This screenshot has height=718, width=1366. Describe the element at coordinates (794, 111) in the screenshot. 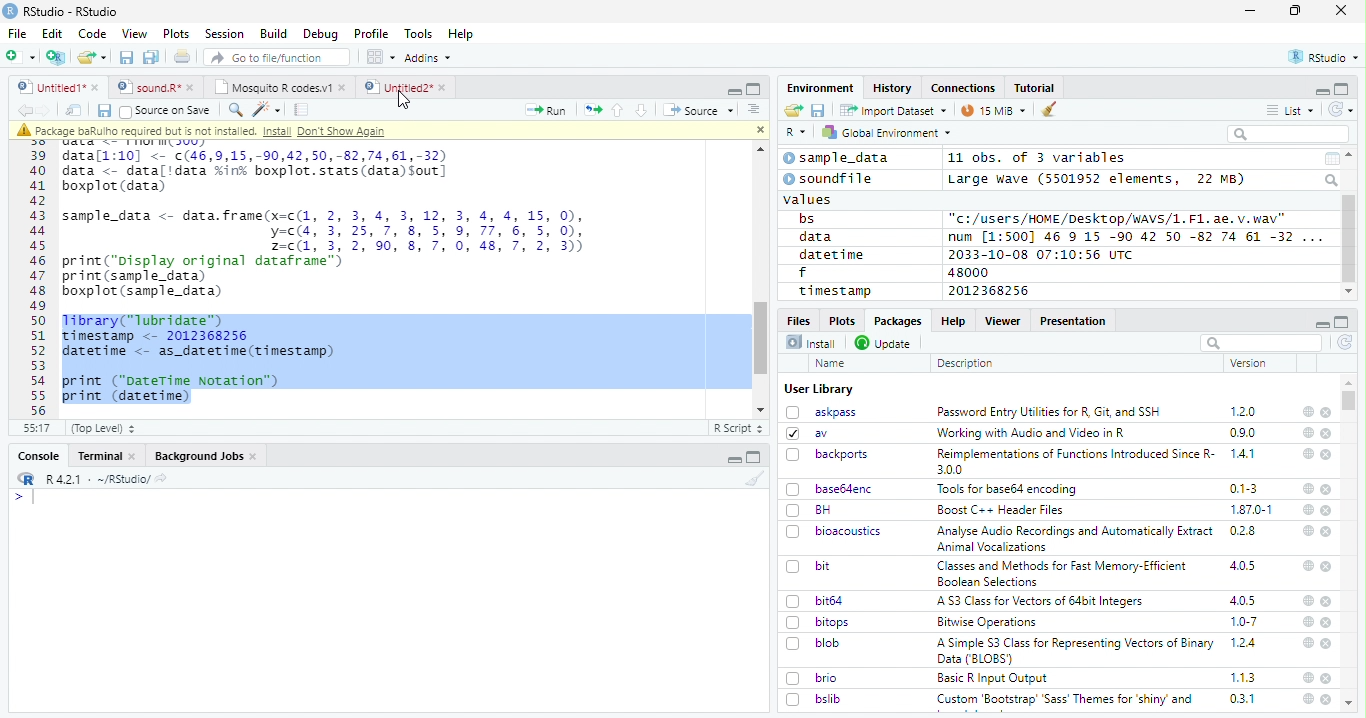

I see `Load workspace` at that location.